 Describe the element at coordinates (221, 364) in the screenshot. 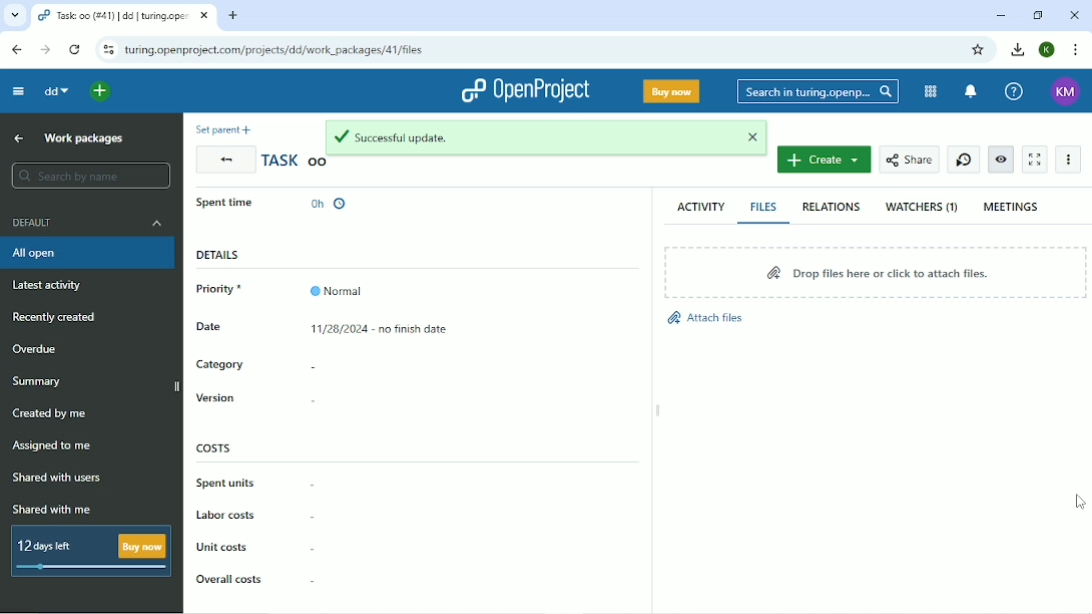

I see `Category` at that location.